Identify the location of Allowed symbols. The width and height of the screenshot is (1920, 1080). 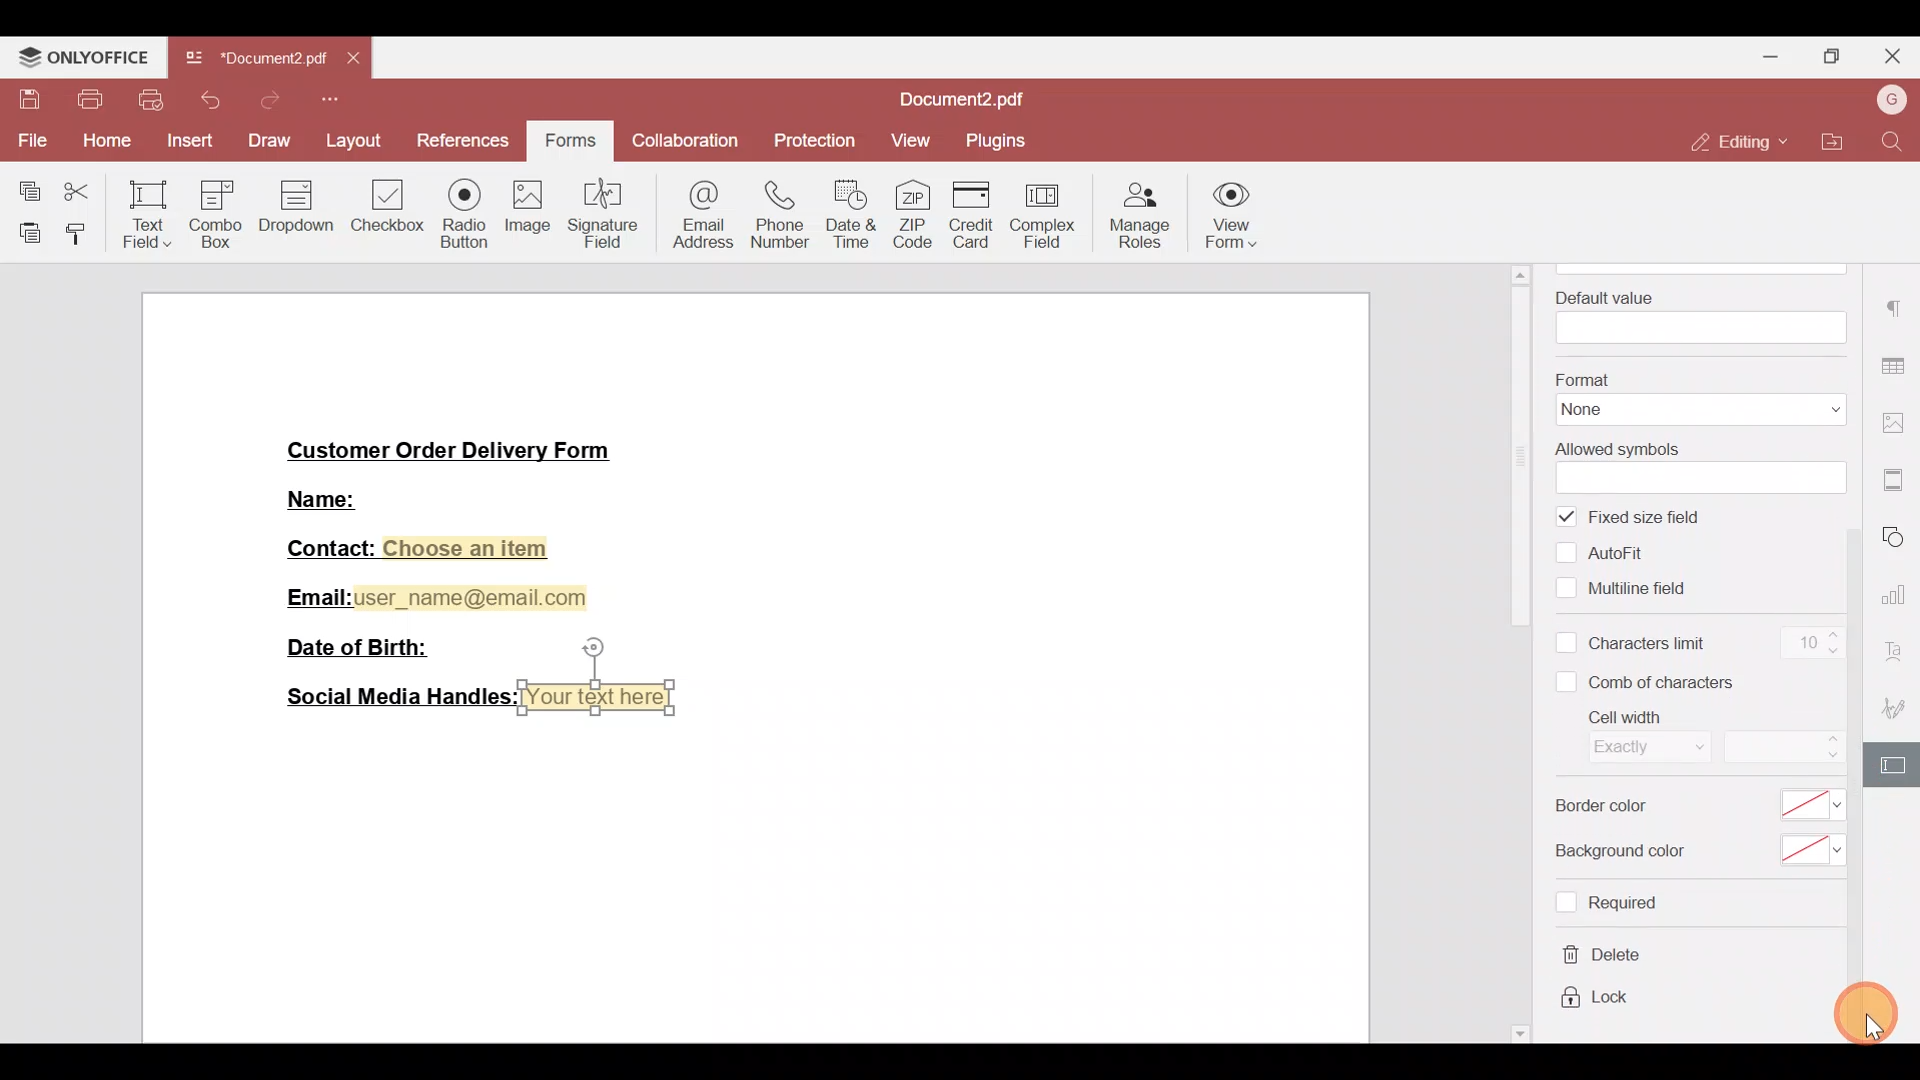
(1694, 464).